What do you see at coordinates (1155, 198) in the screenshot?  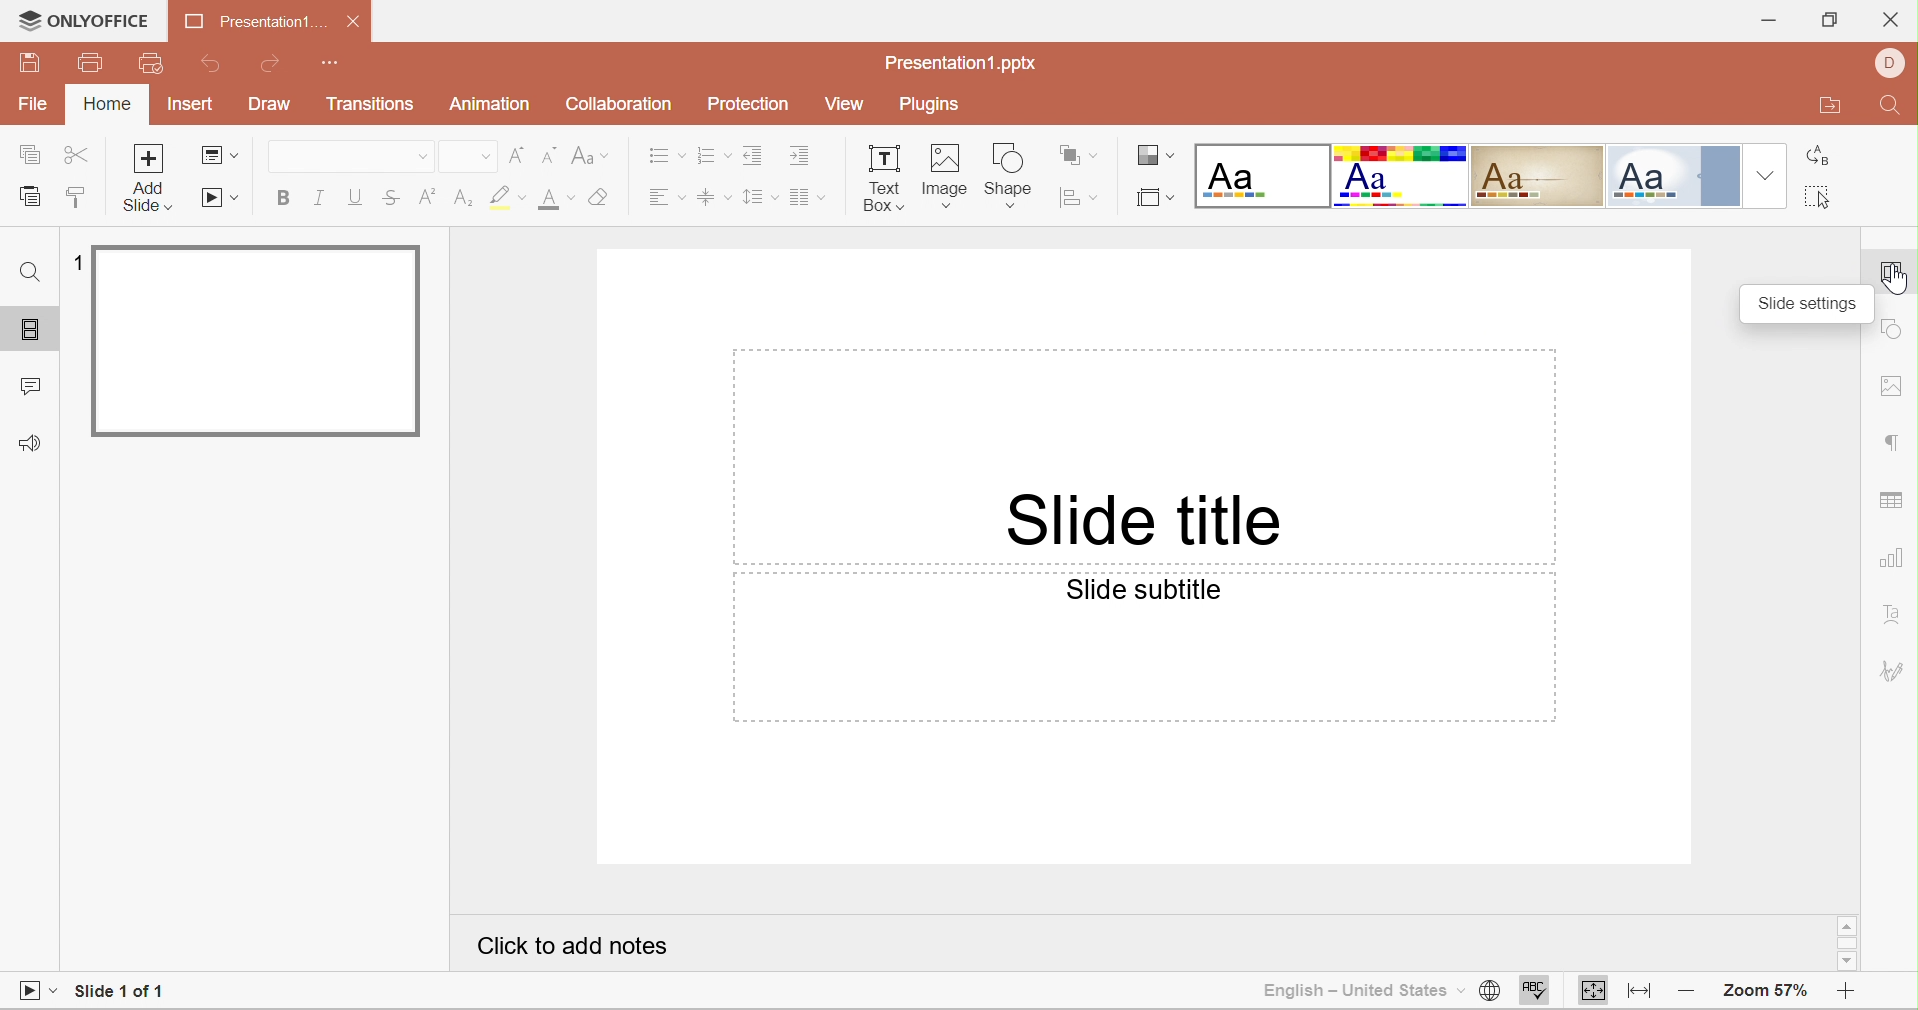 I see `Select slide size` at bounding box center [1155, 198].